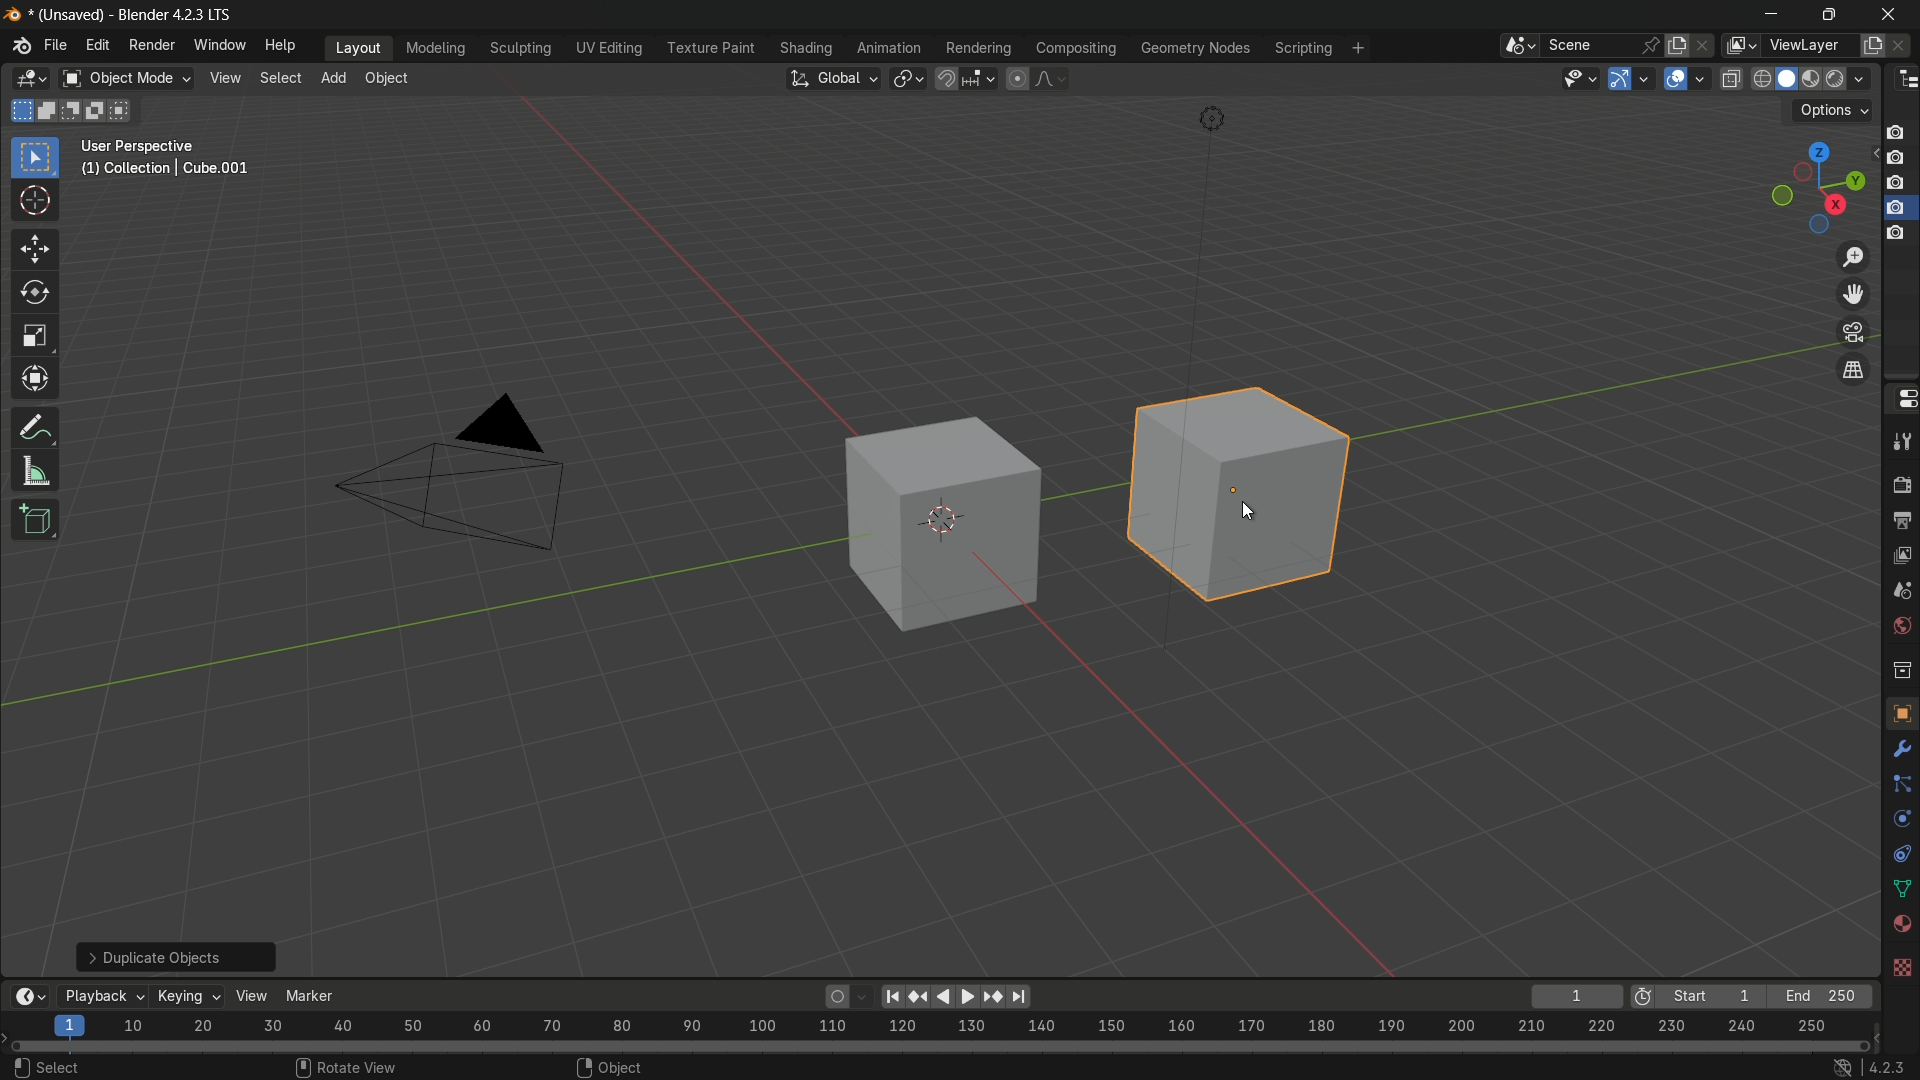  What do you see at coordinates (953, 995) in the screenshot?
I see `play` at bounding box center [953, 995].